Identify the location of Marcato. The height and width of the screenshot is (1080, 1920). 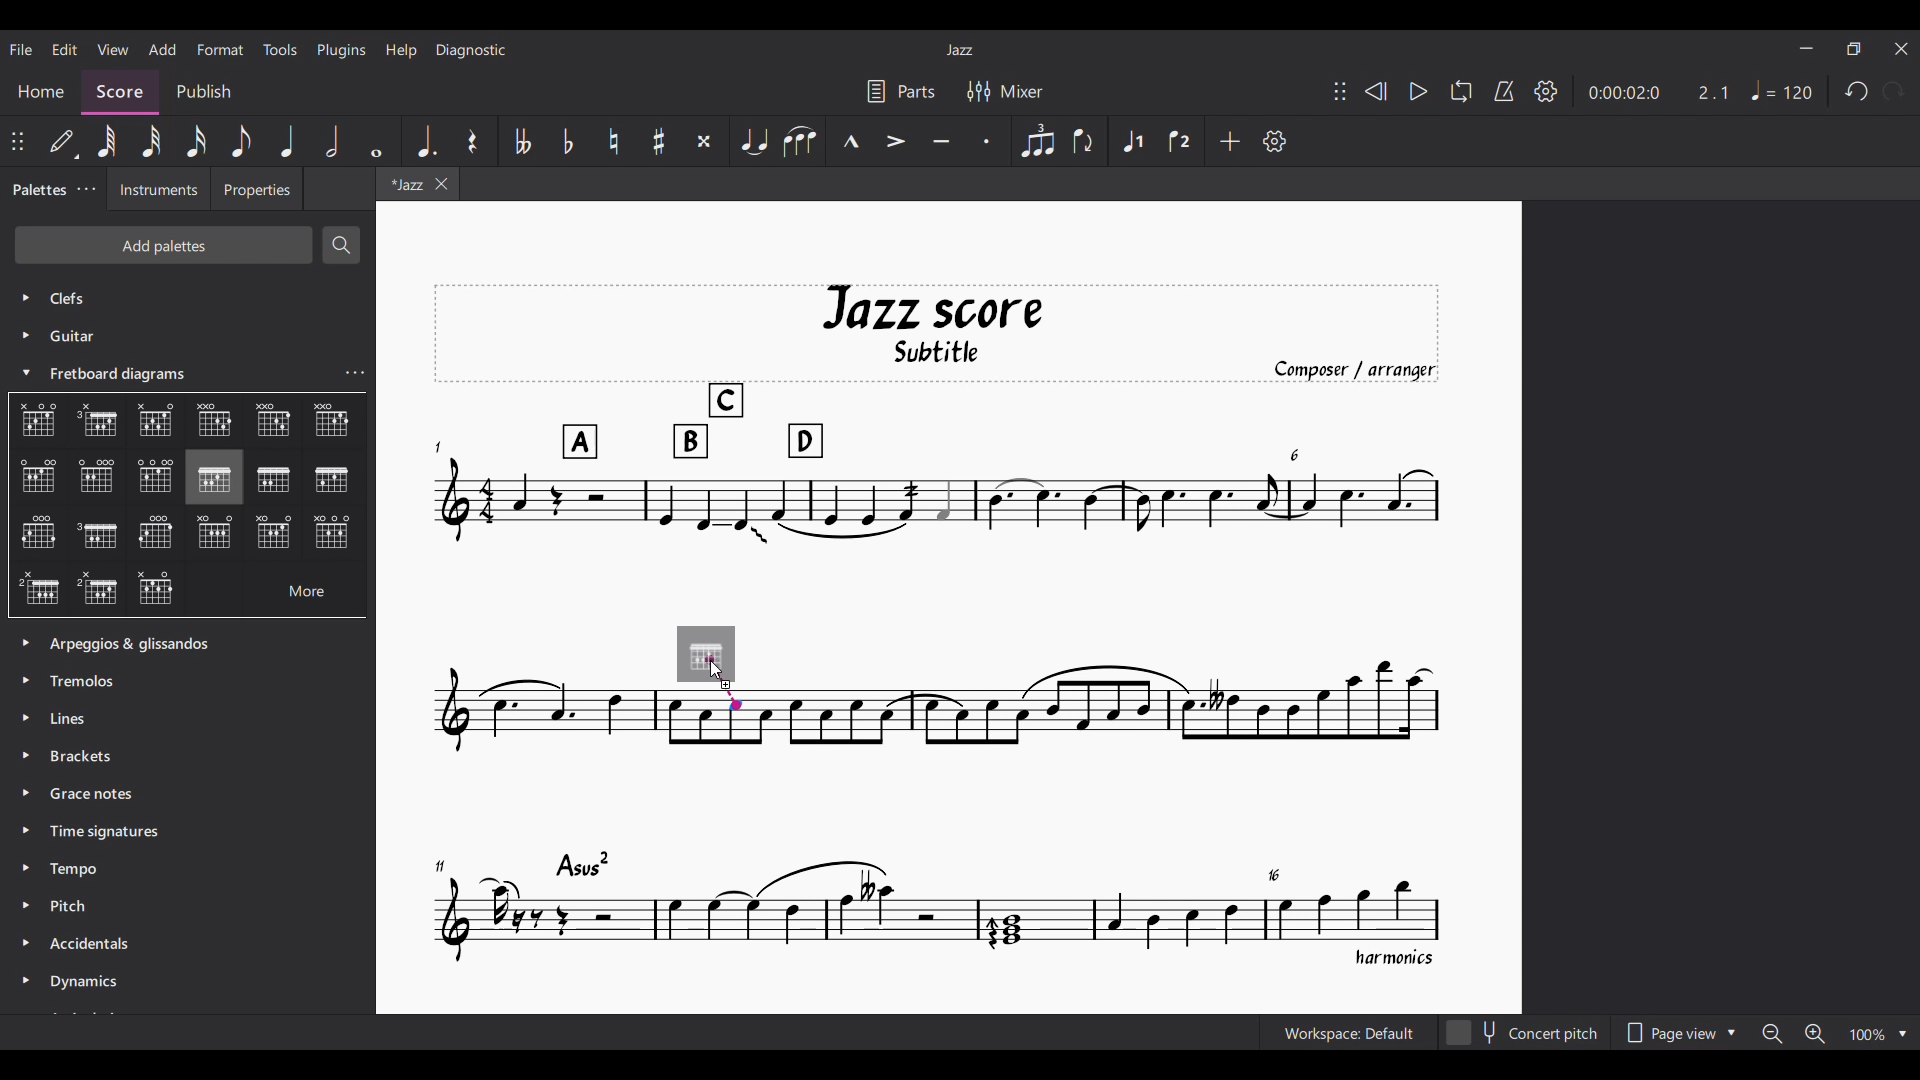
(849, 140).